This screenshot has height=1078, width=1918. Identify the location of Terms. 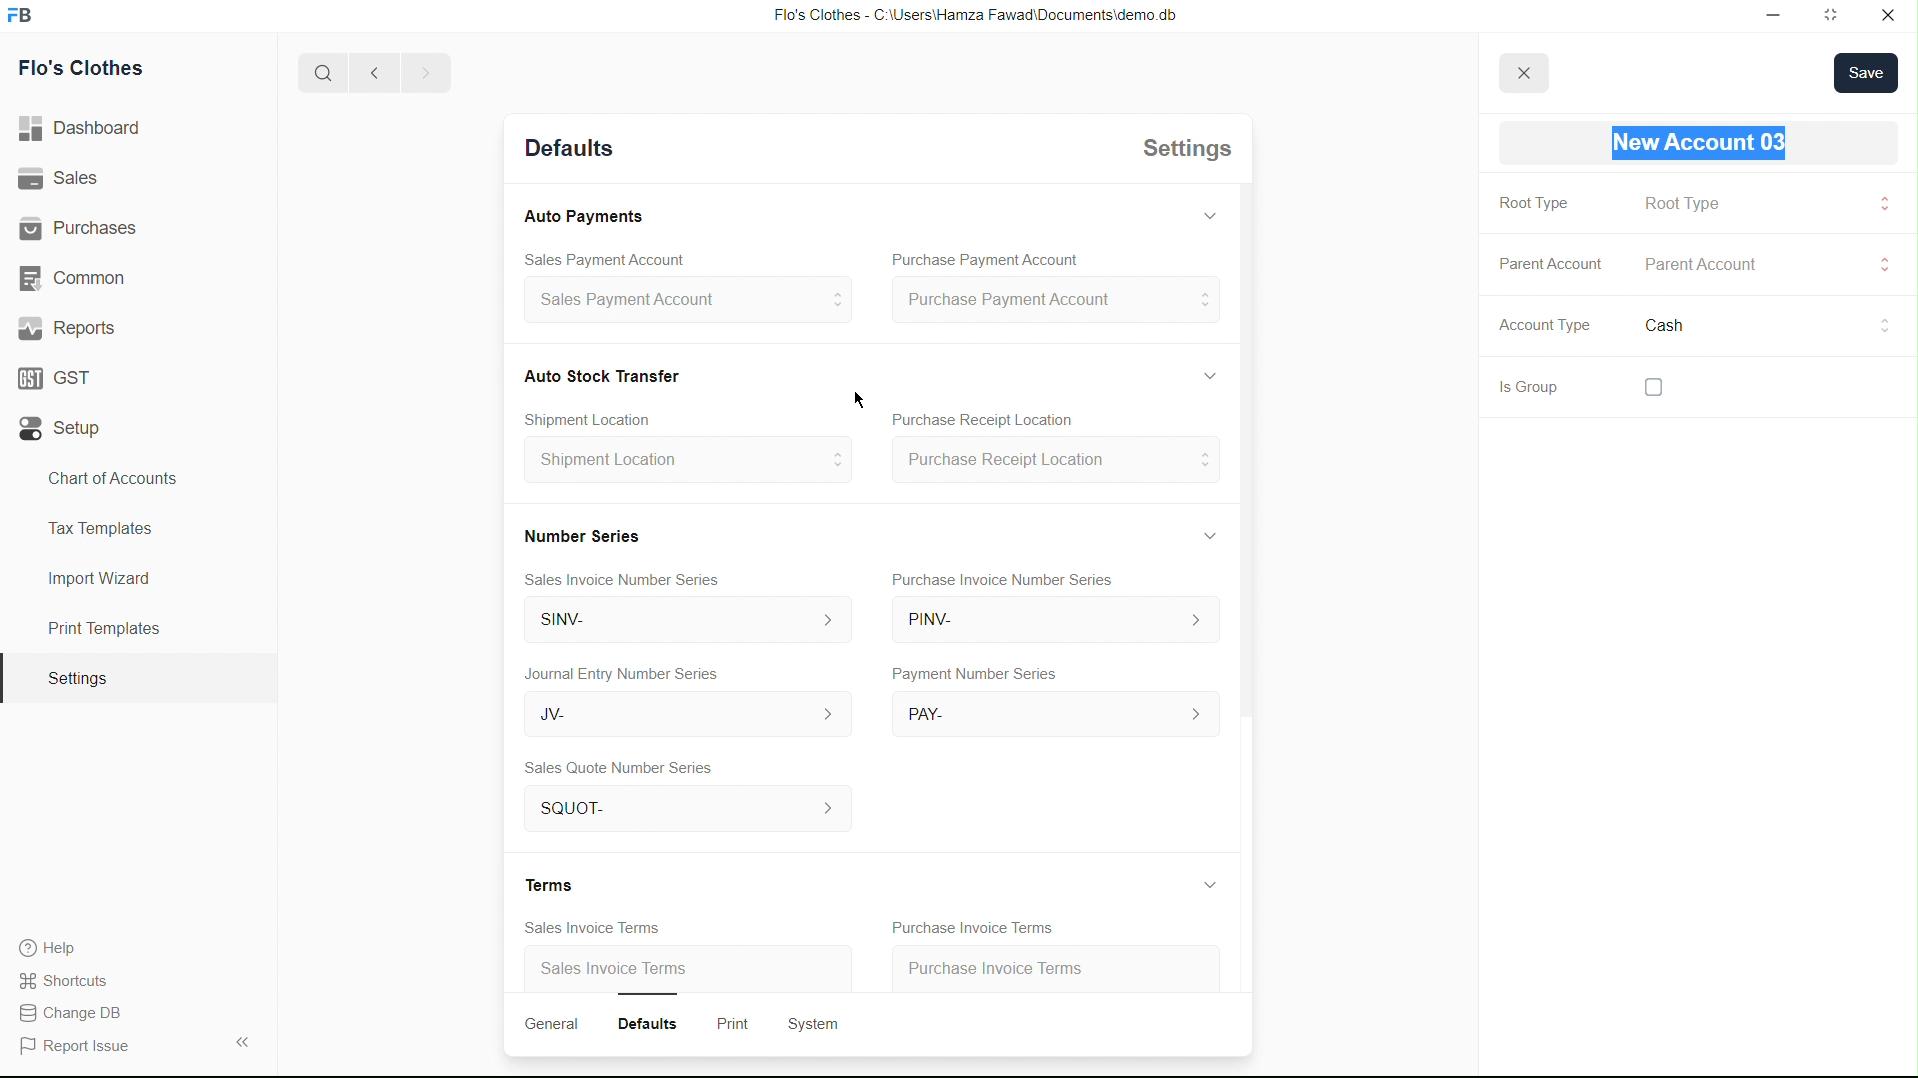
(554, 884).